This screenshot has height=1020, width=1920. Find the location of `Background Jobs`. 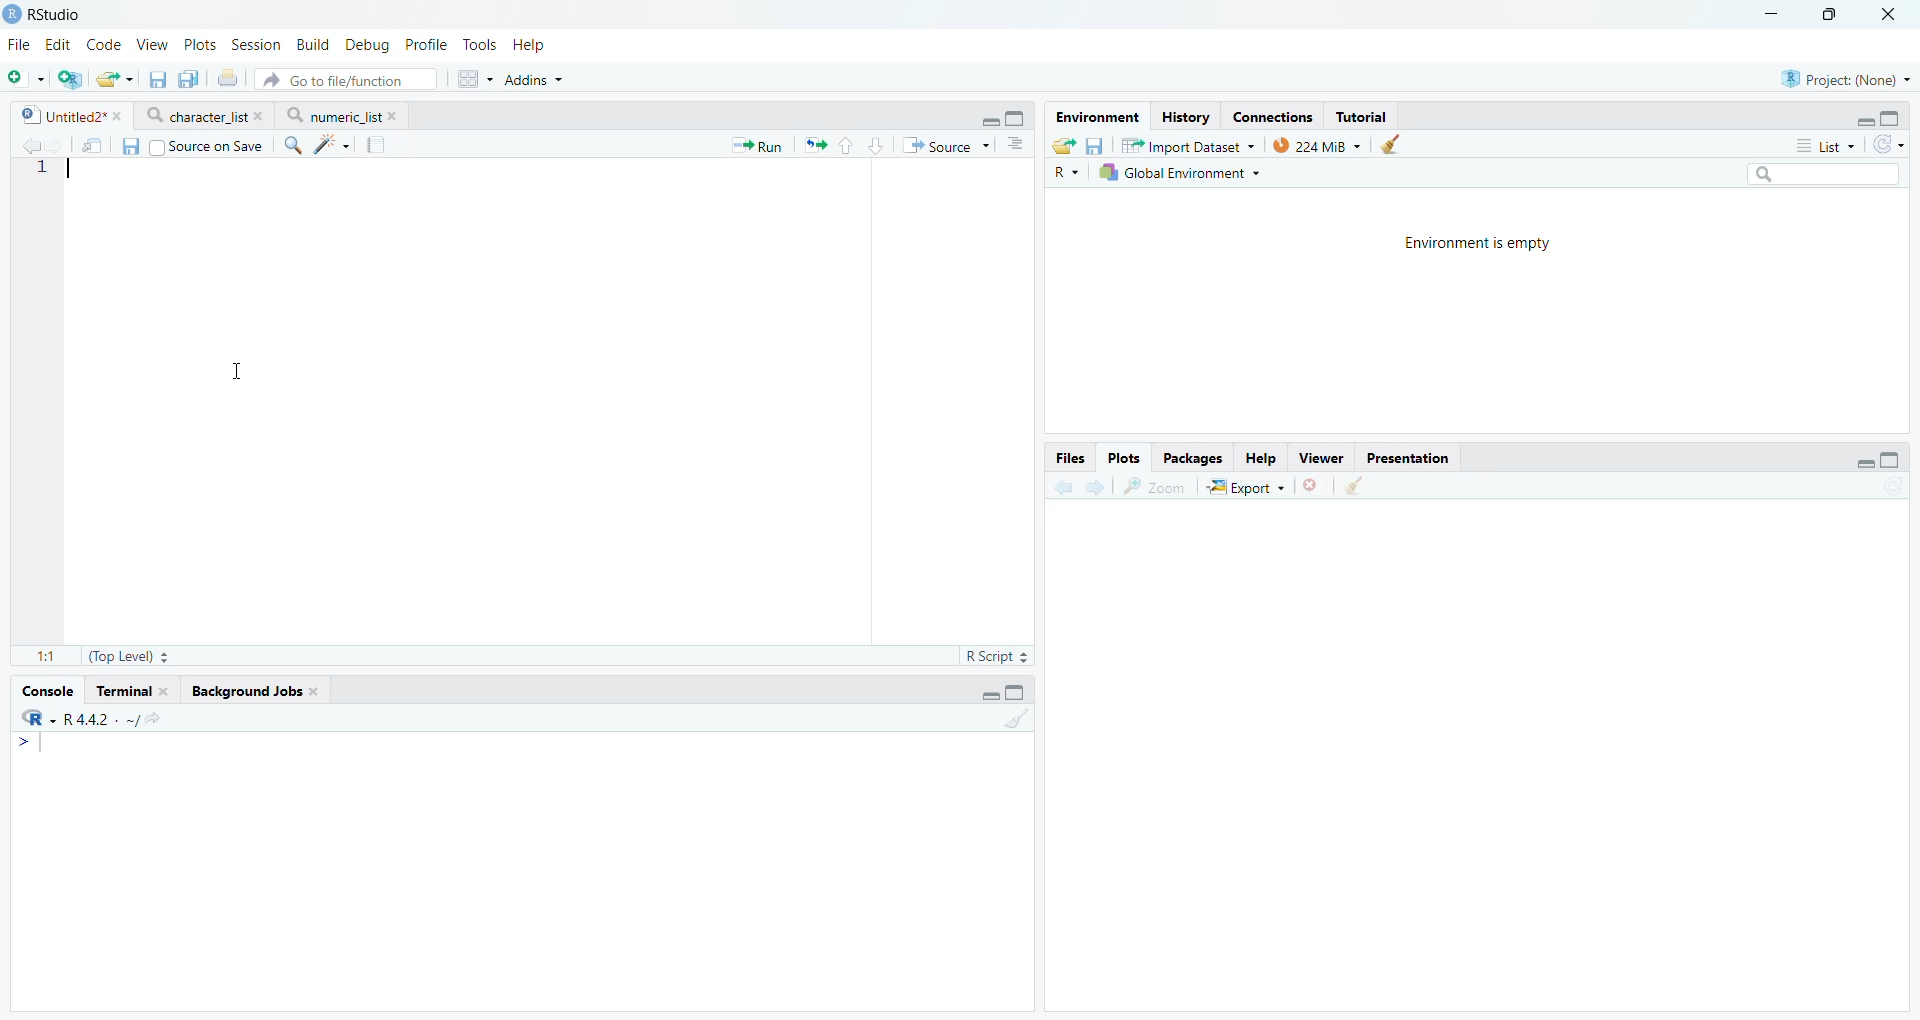

Background Jobs is located at coordinates (255, 693).